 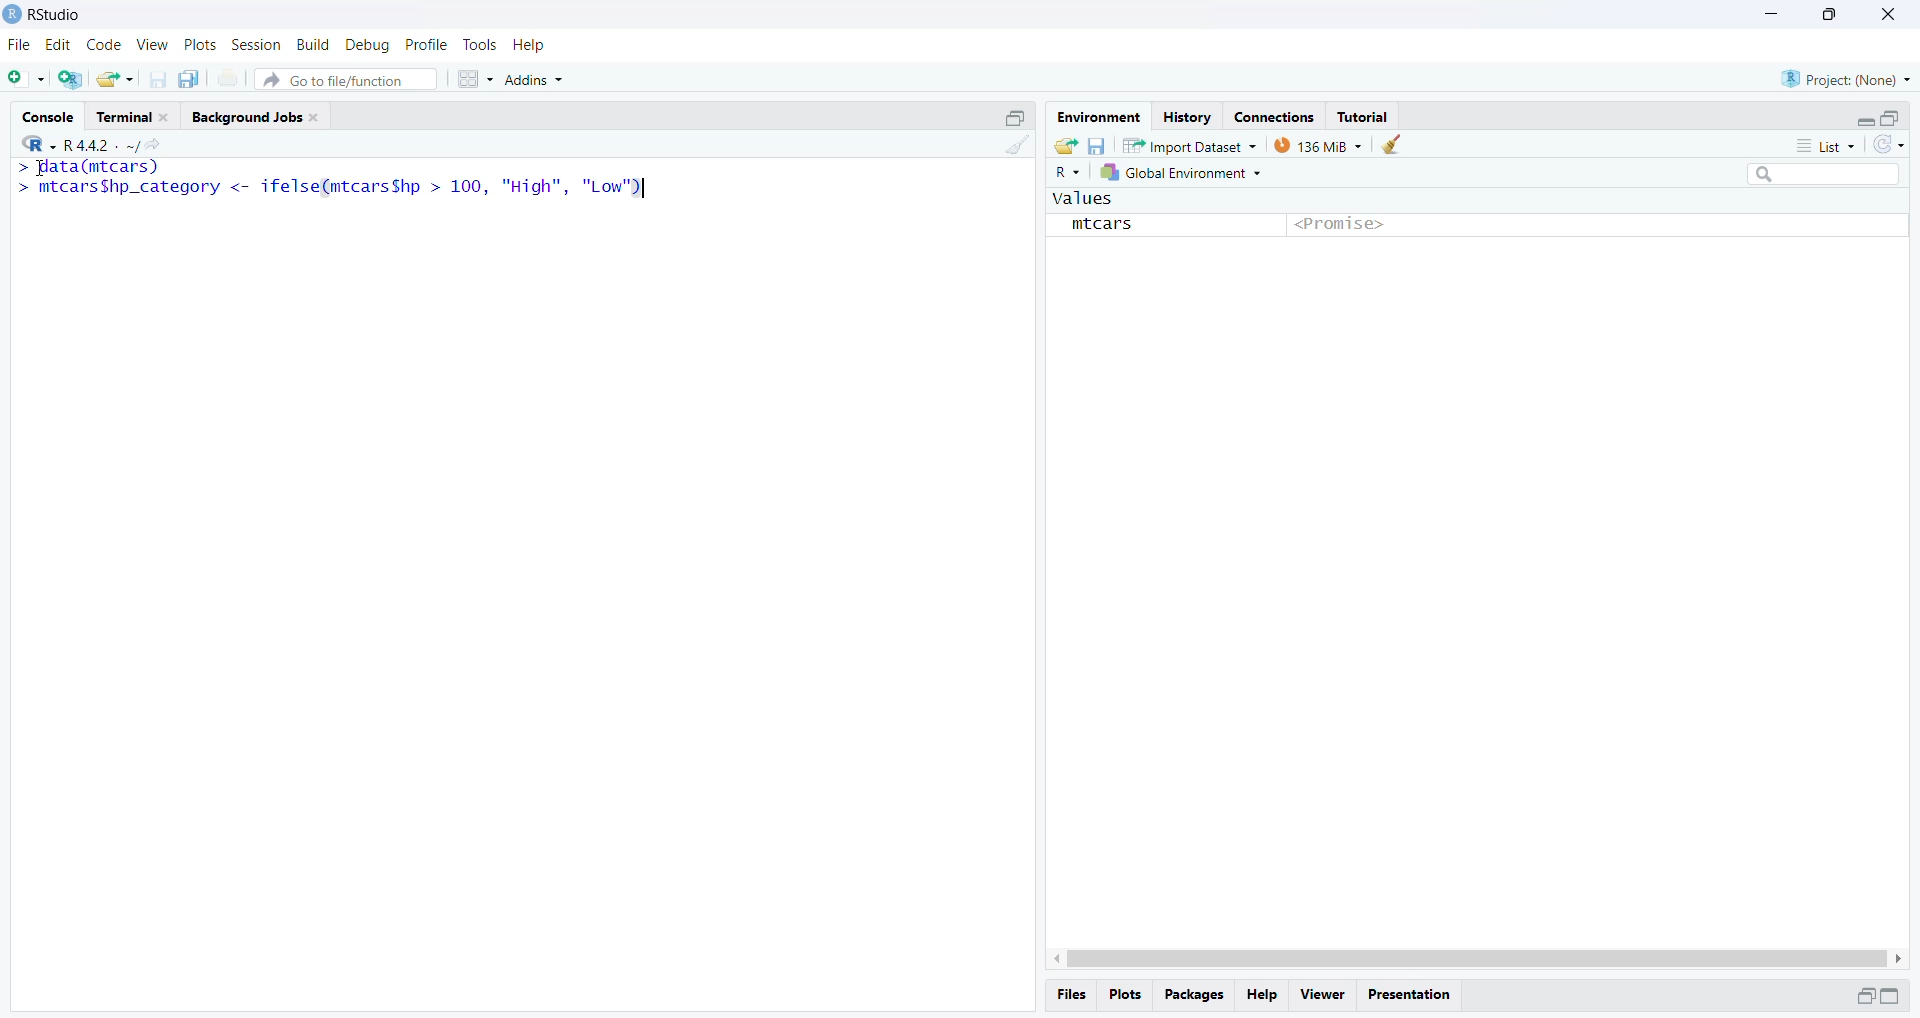 What do you see at coordinates (1476, 220) in the screenshot?
I see `values
mtcars <Promise>` at bounding box center [1476, 220].